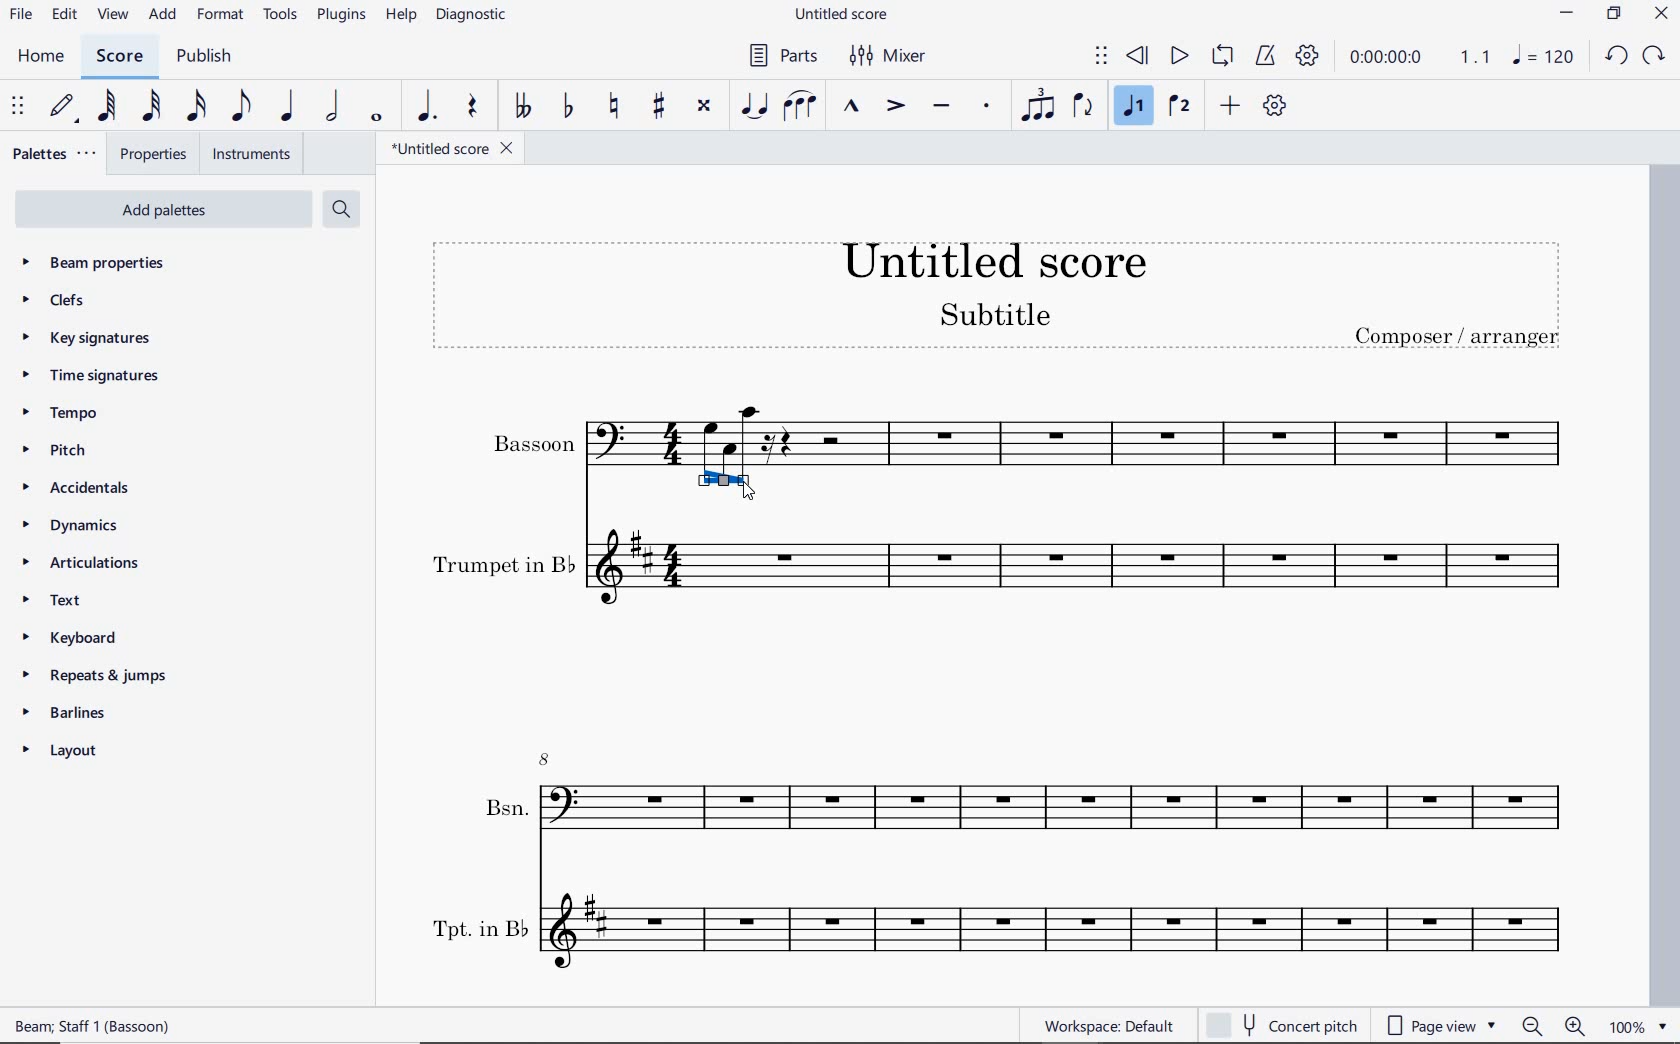  What do you see at coordinates (54, 300) in the screenshot?
I see `clefs` at bounding box center [54, 300].